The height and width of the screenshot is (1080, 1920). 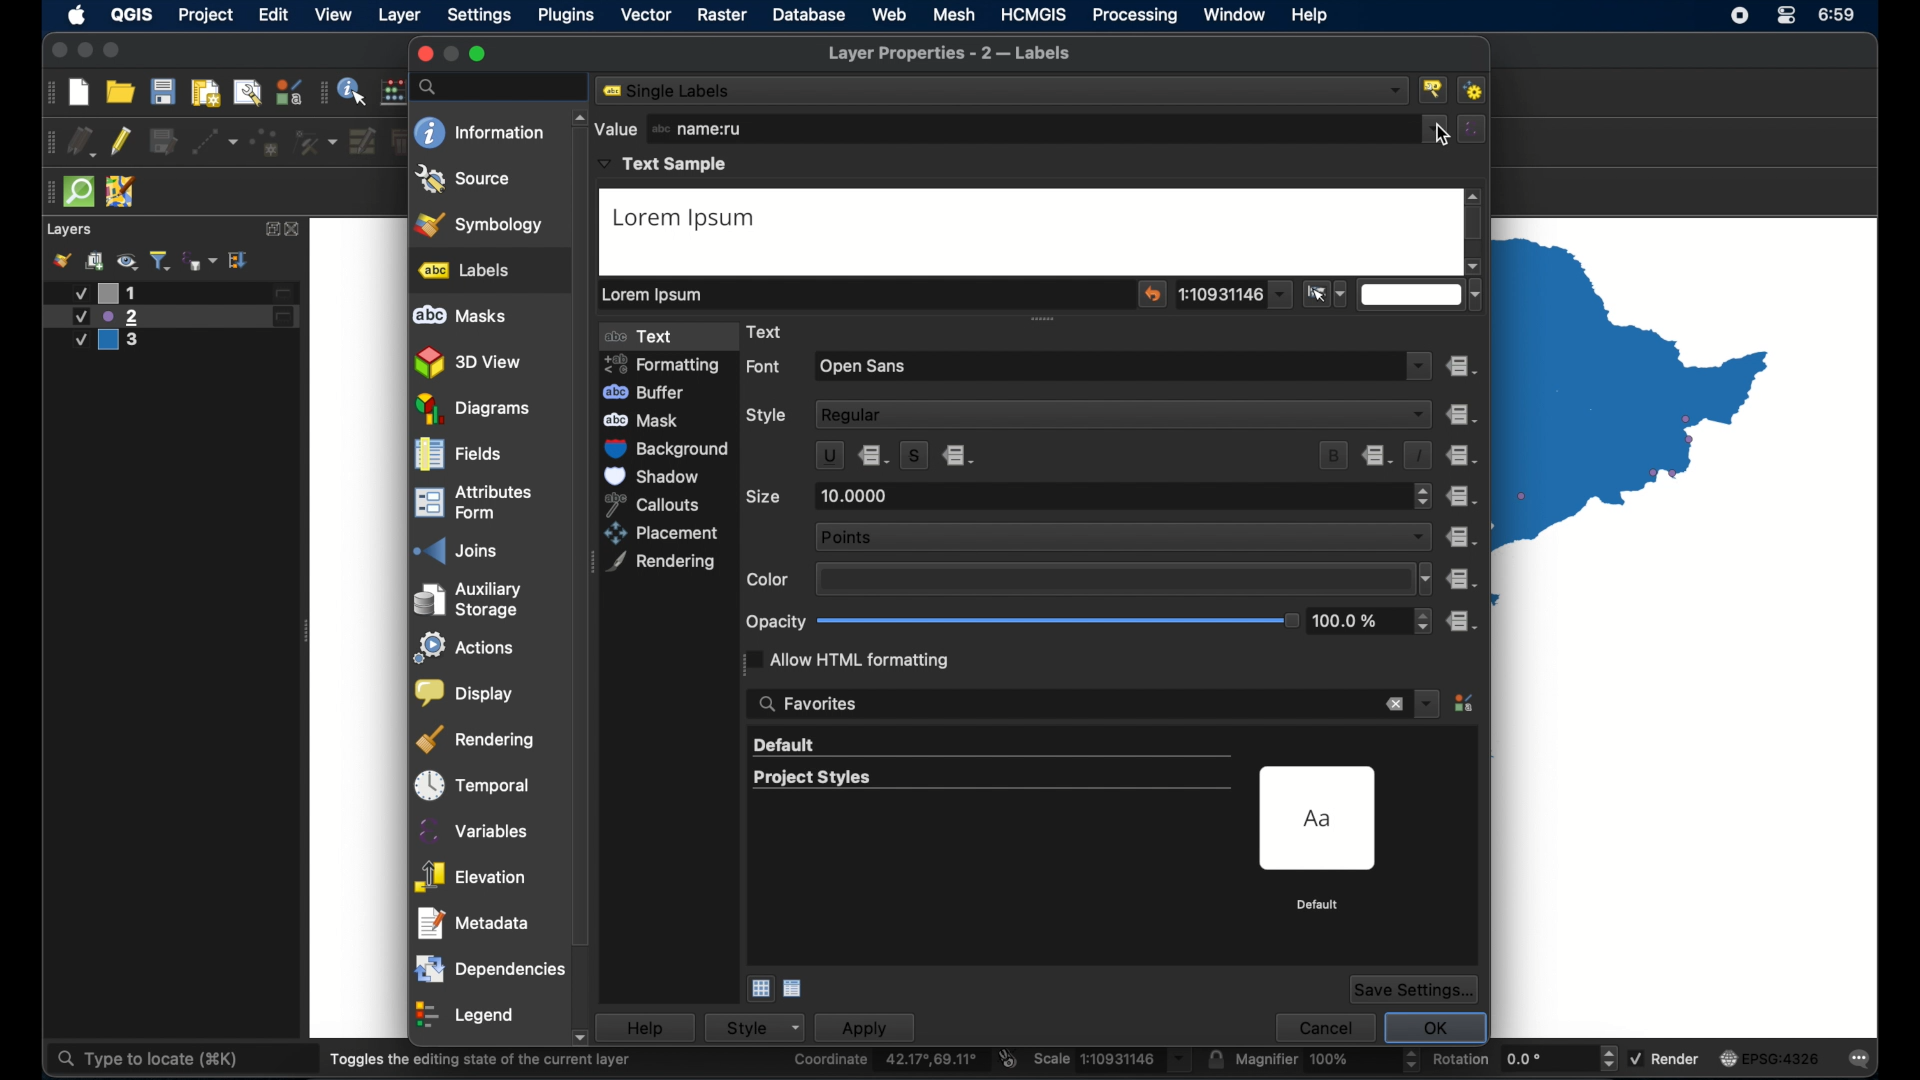 I want to click on search bar, so click(x=503, y=87).